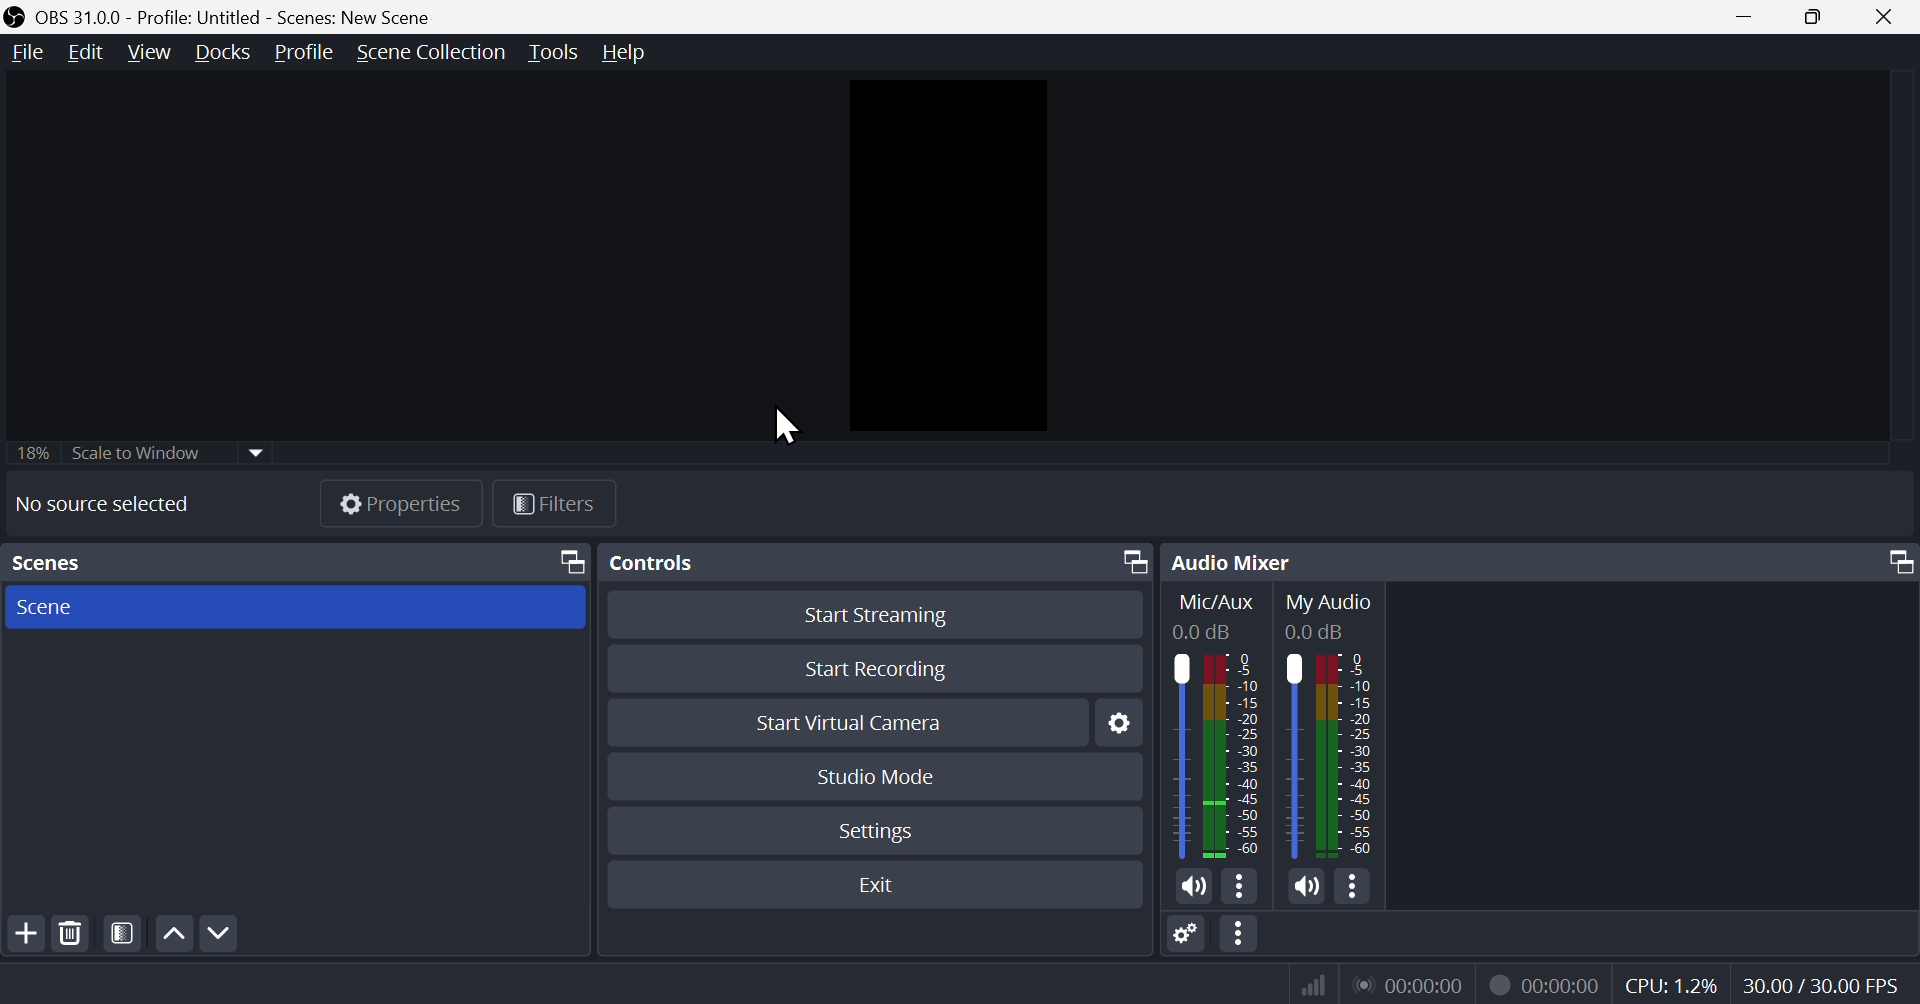  What do you see at coordinates (222, 52) in the screenshot?
I see `Docks` at bounding box center [222, 52].